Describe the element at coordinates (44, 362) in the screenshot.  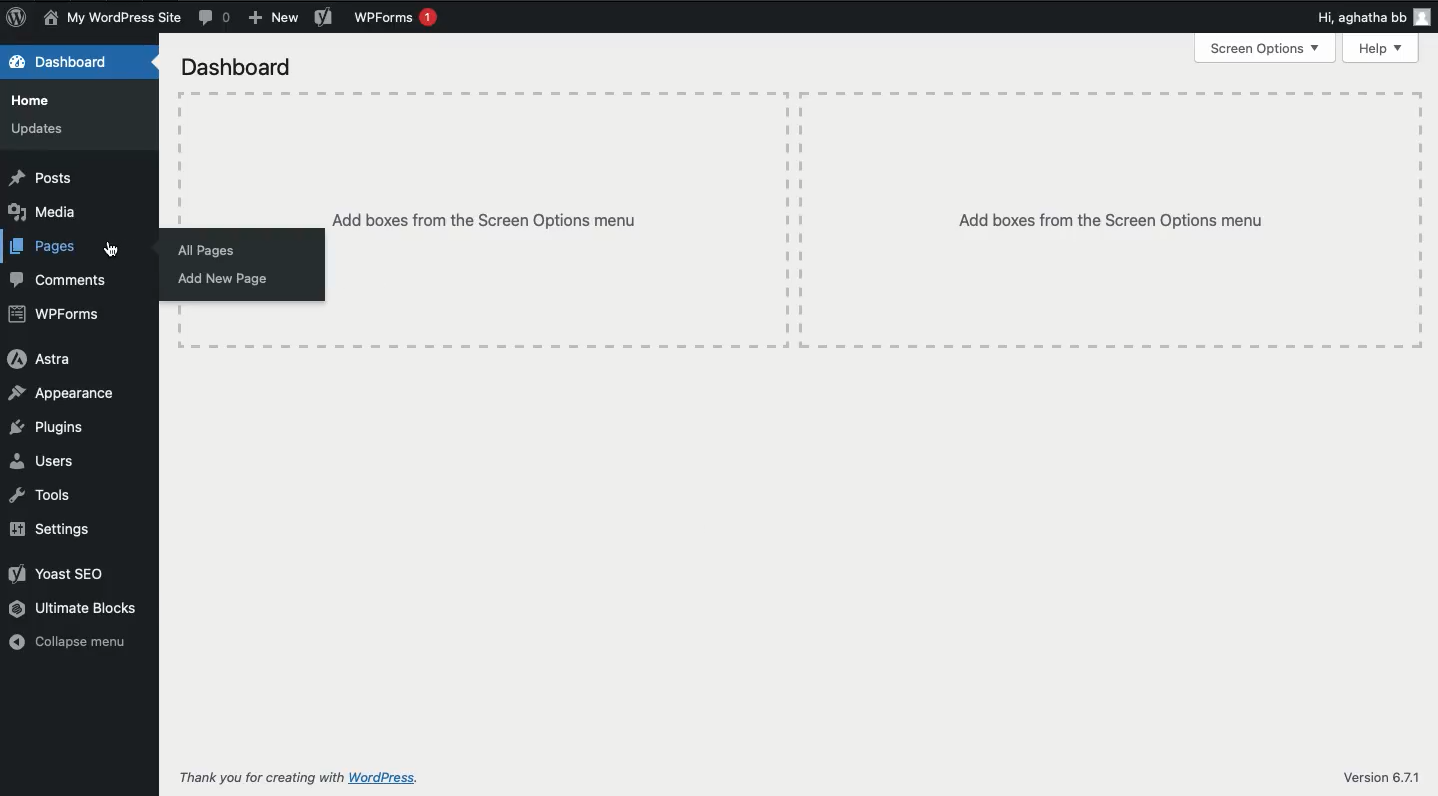
I see `Astra` at that location.